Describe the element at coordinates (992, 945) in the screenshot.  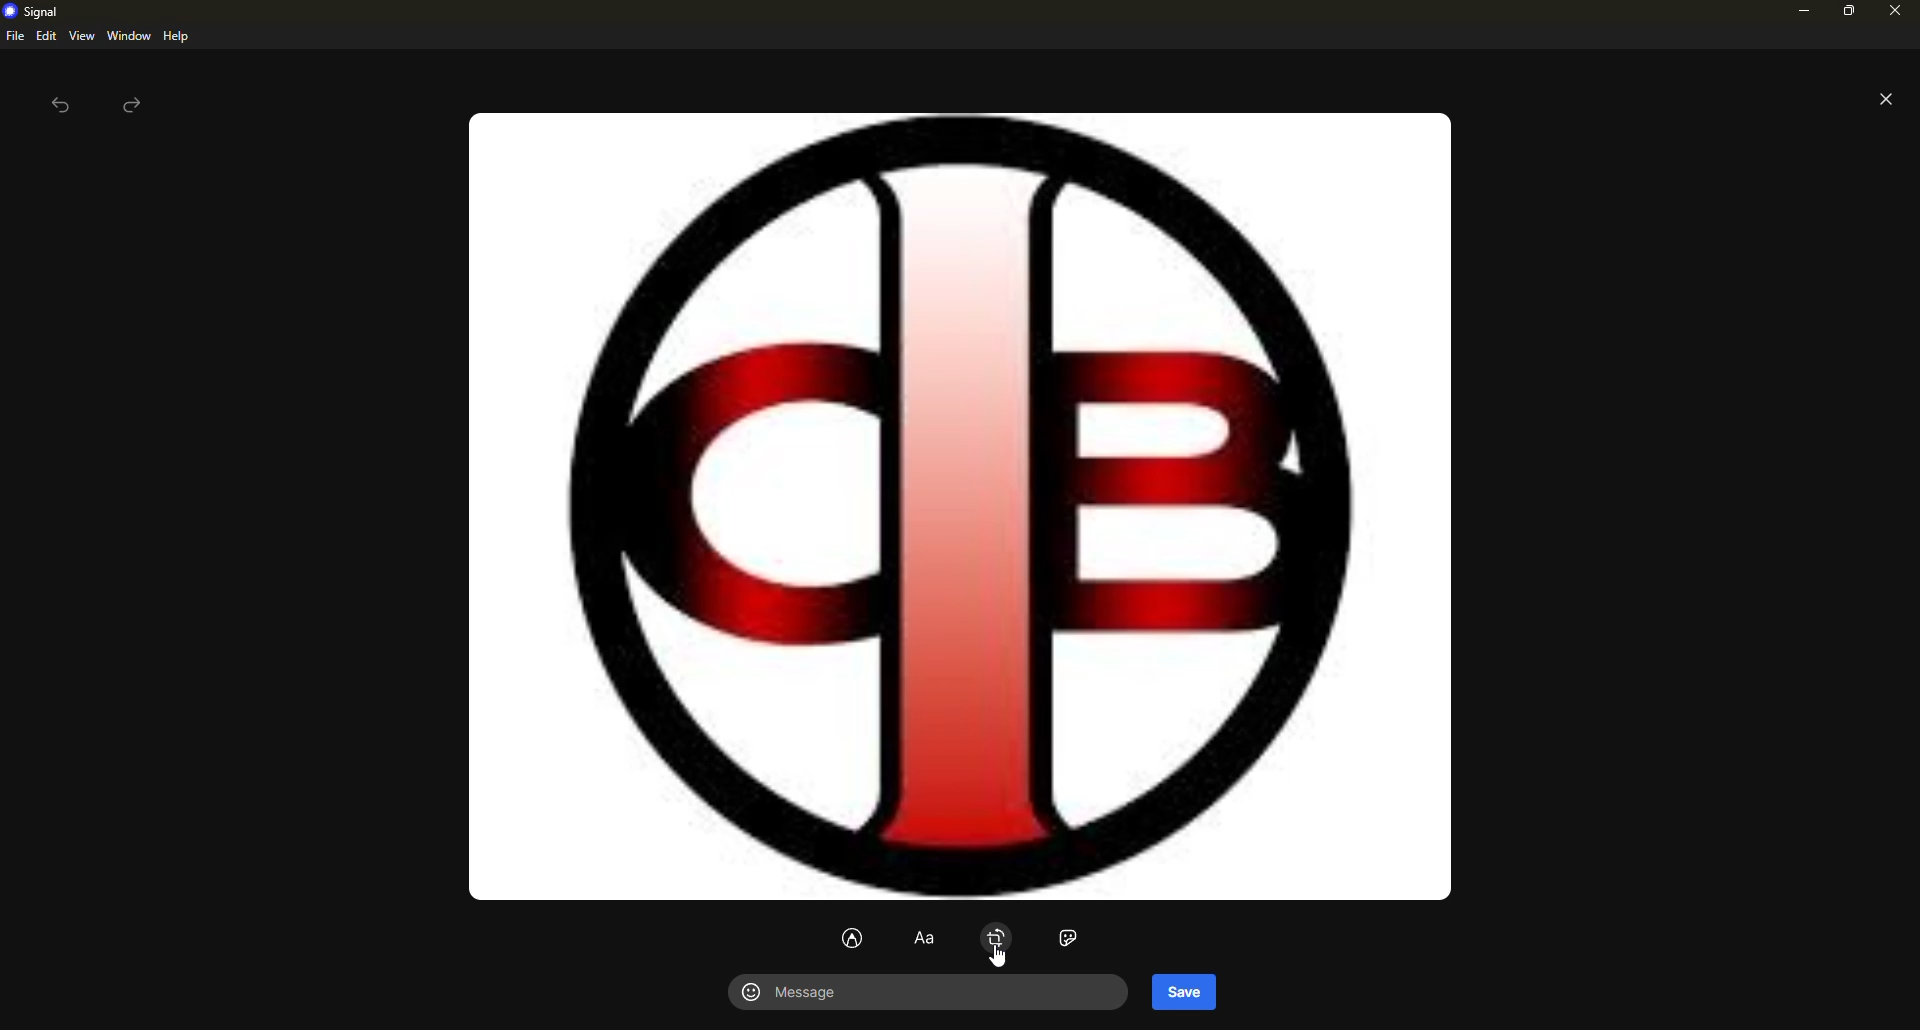
I see `cursor on rotate` at that location.